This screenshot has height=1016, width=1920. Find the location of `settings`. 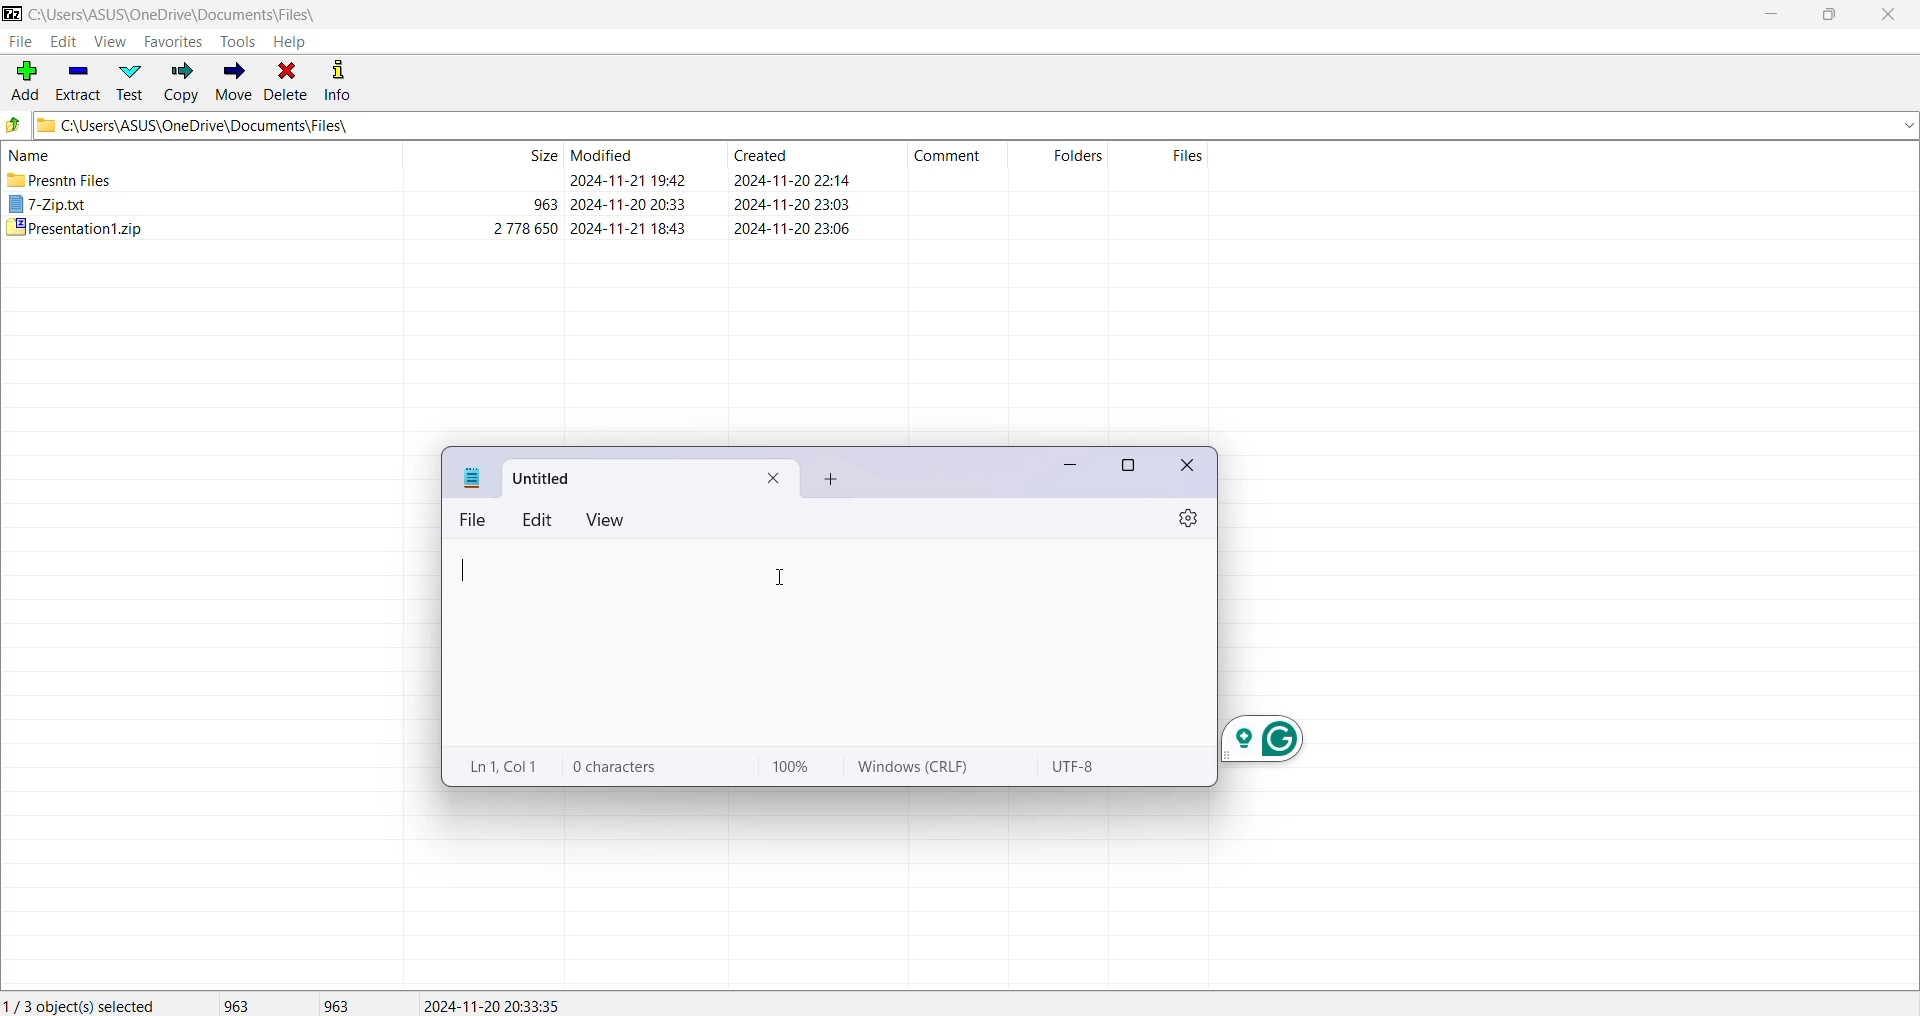

settings is located at coordinates (1190, 518).